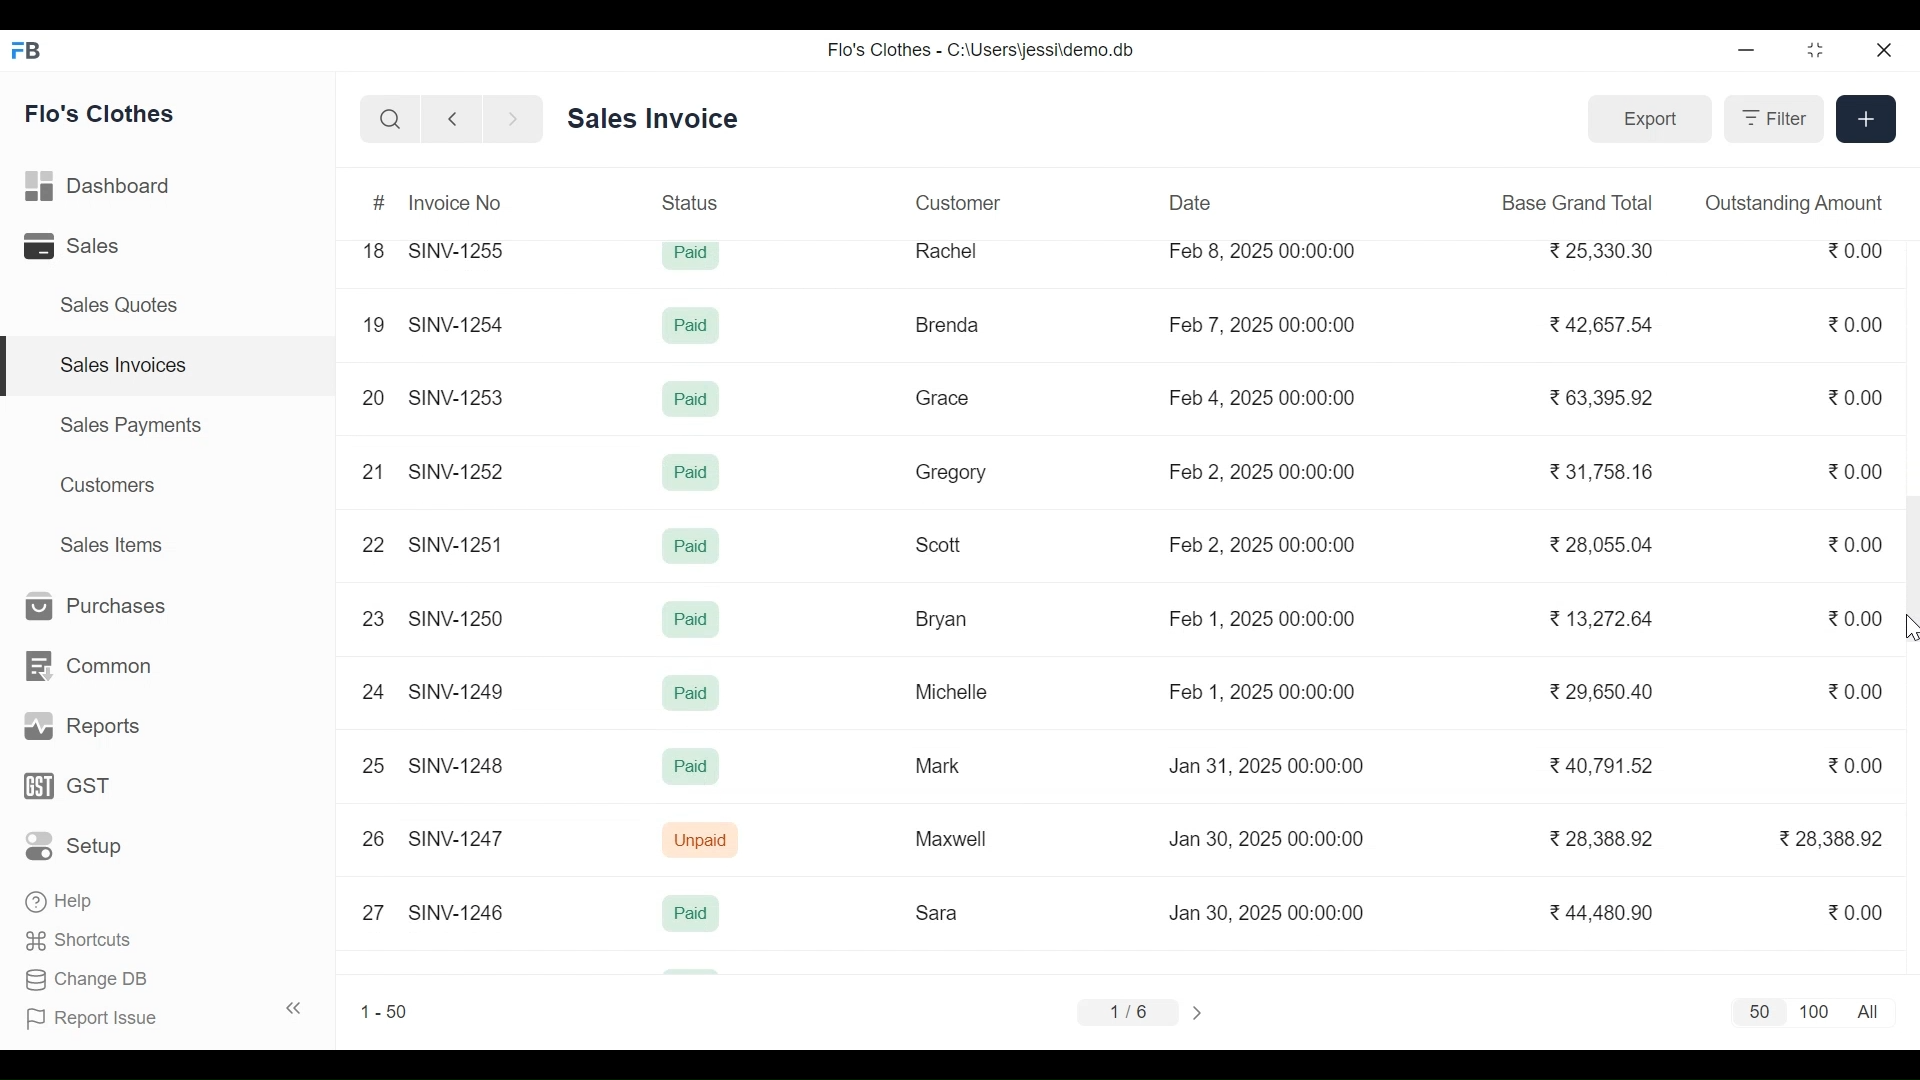 The width and height of the screenshot is (1920, 1080). What do you see at coordinates (1608, 839) in the screenshot?
I see `28,388.92` at bounding box center [1608, 839].